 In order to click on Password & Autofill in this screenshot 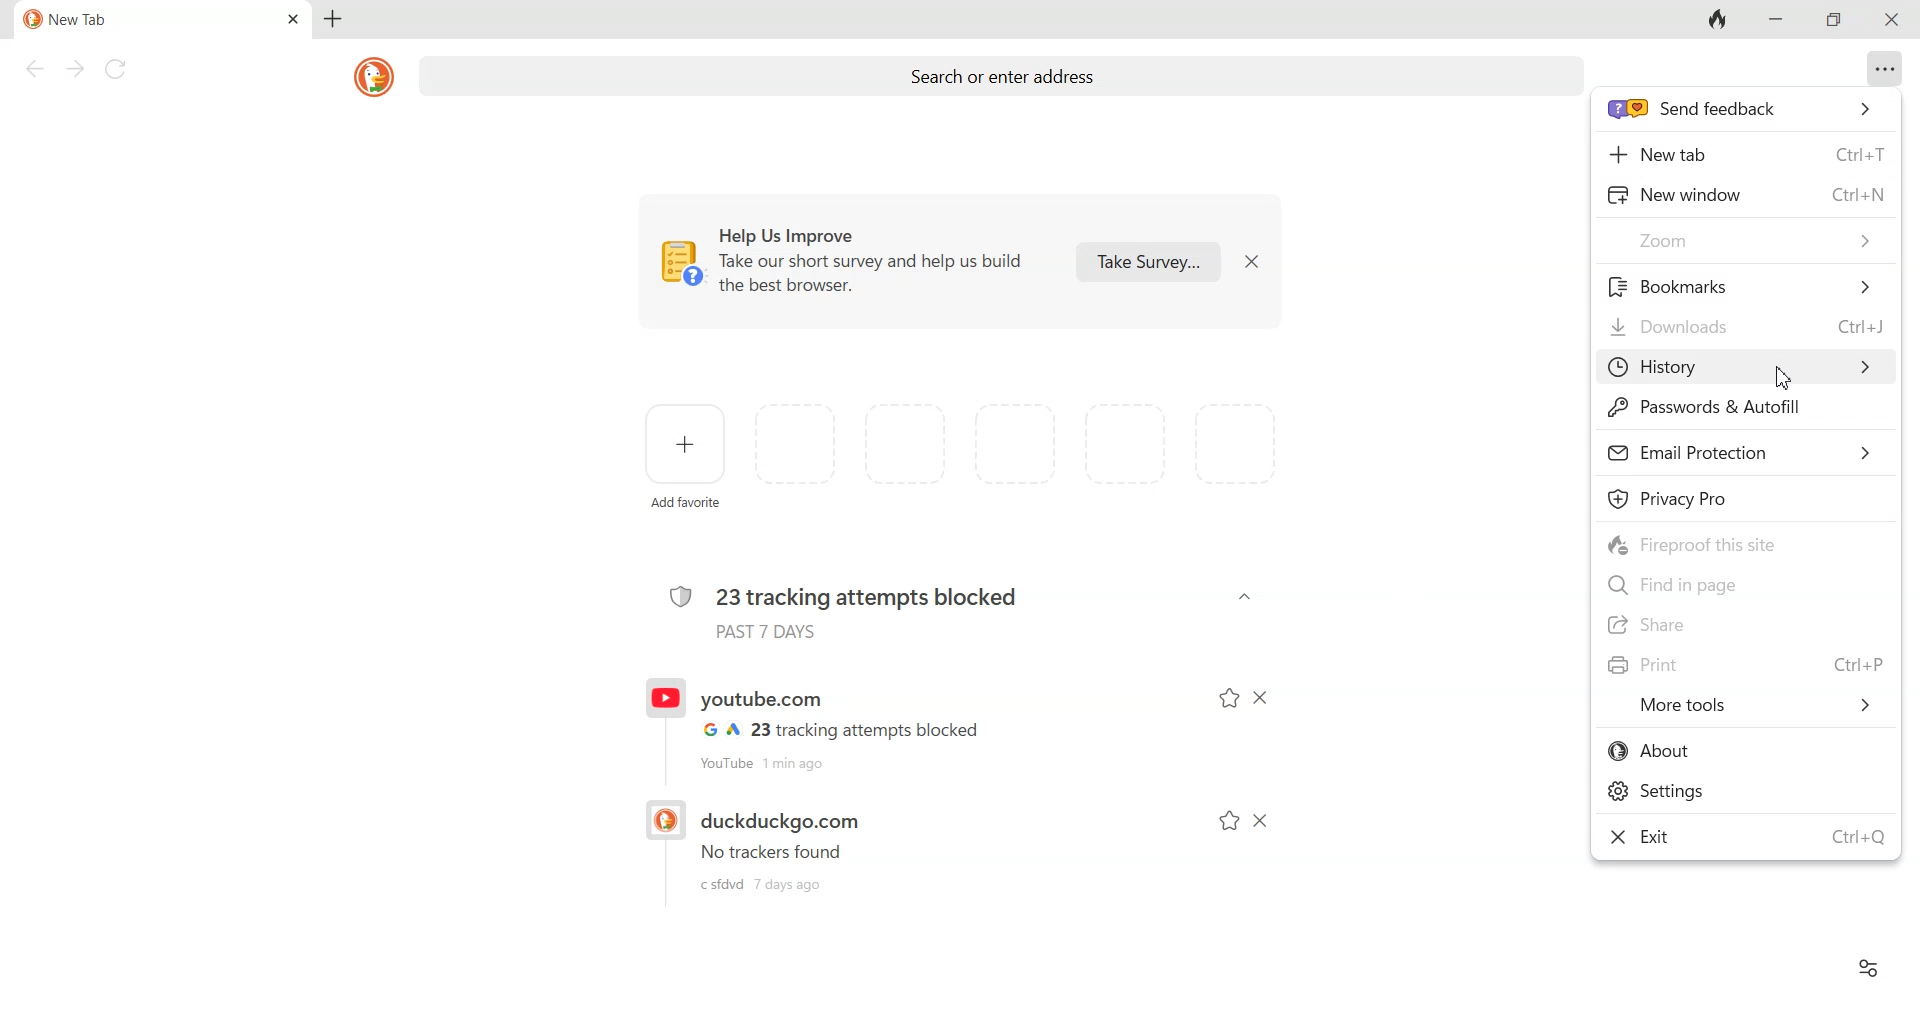, I will do `click(1709, 409)`.